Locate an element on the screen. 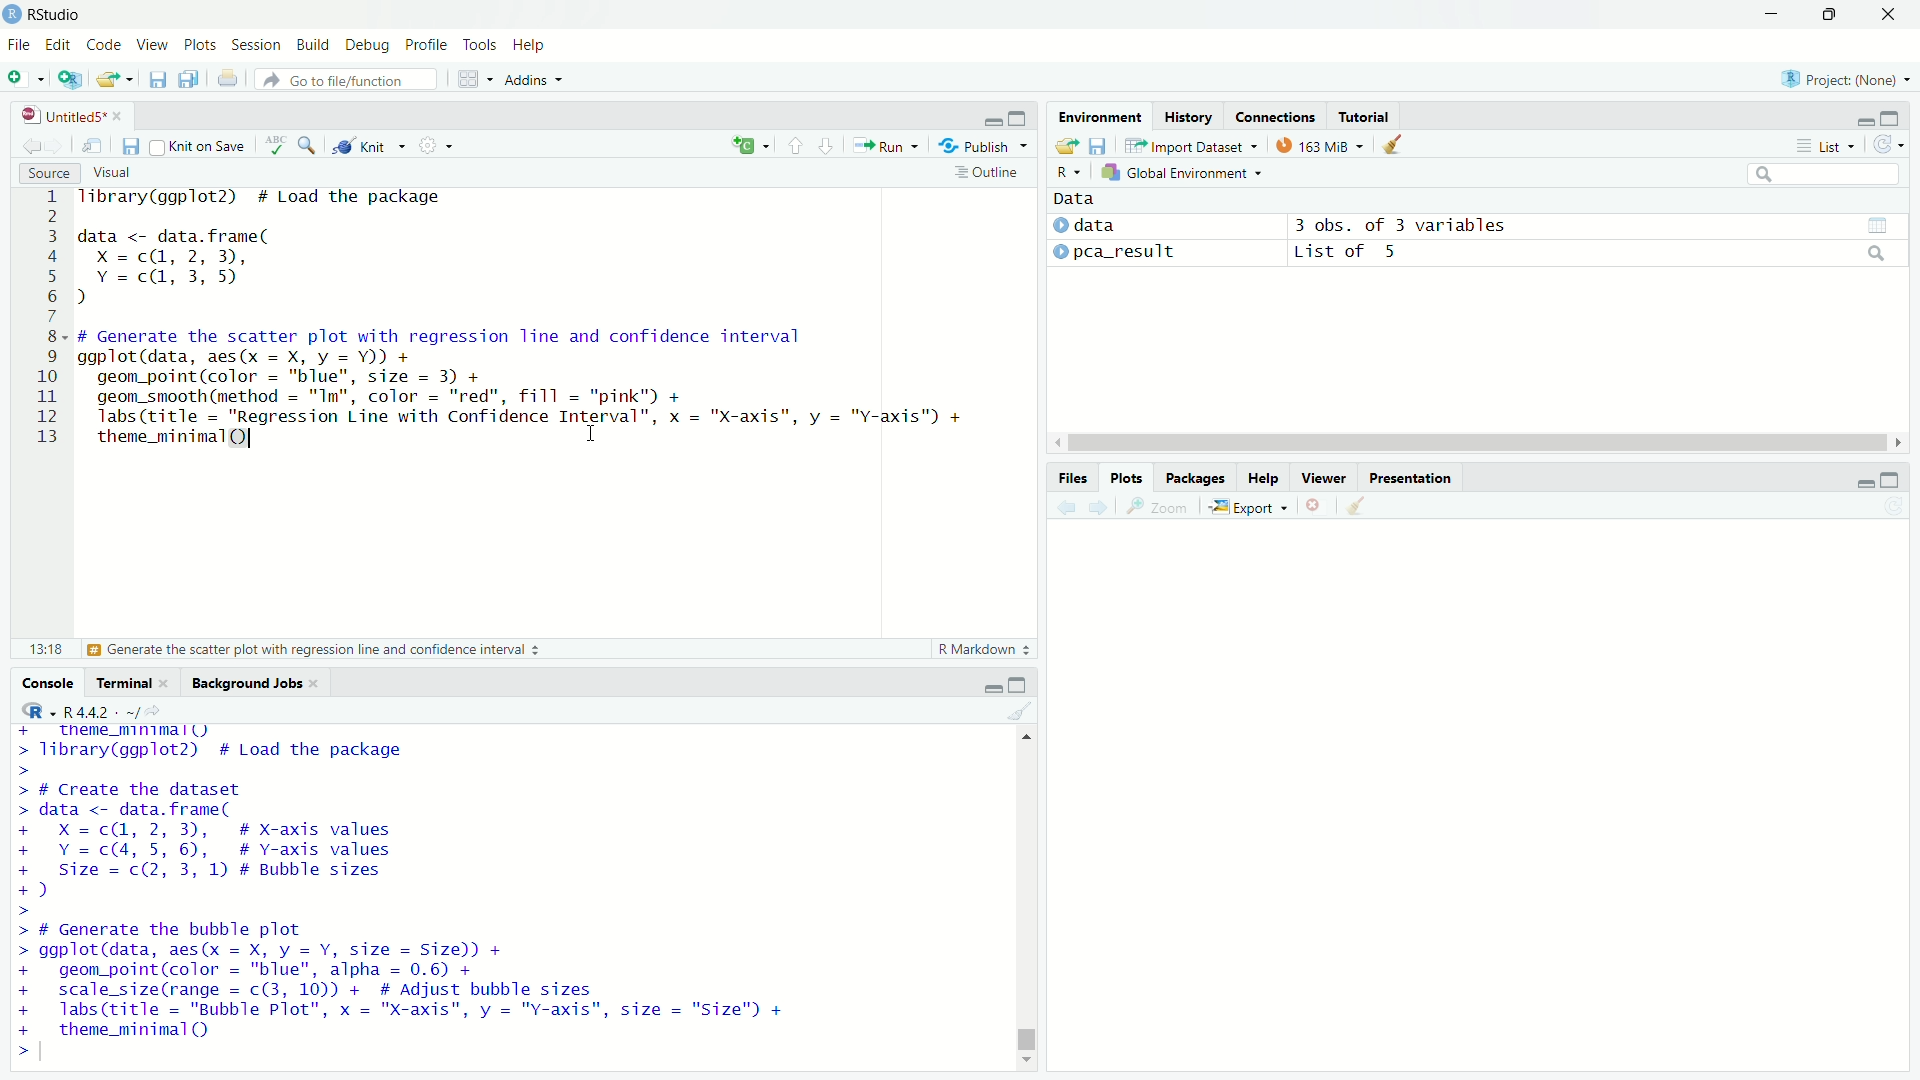  Viewer is located at coordinates (1324, 477).